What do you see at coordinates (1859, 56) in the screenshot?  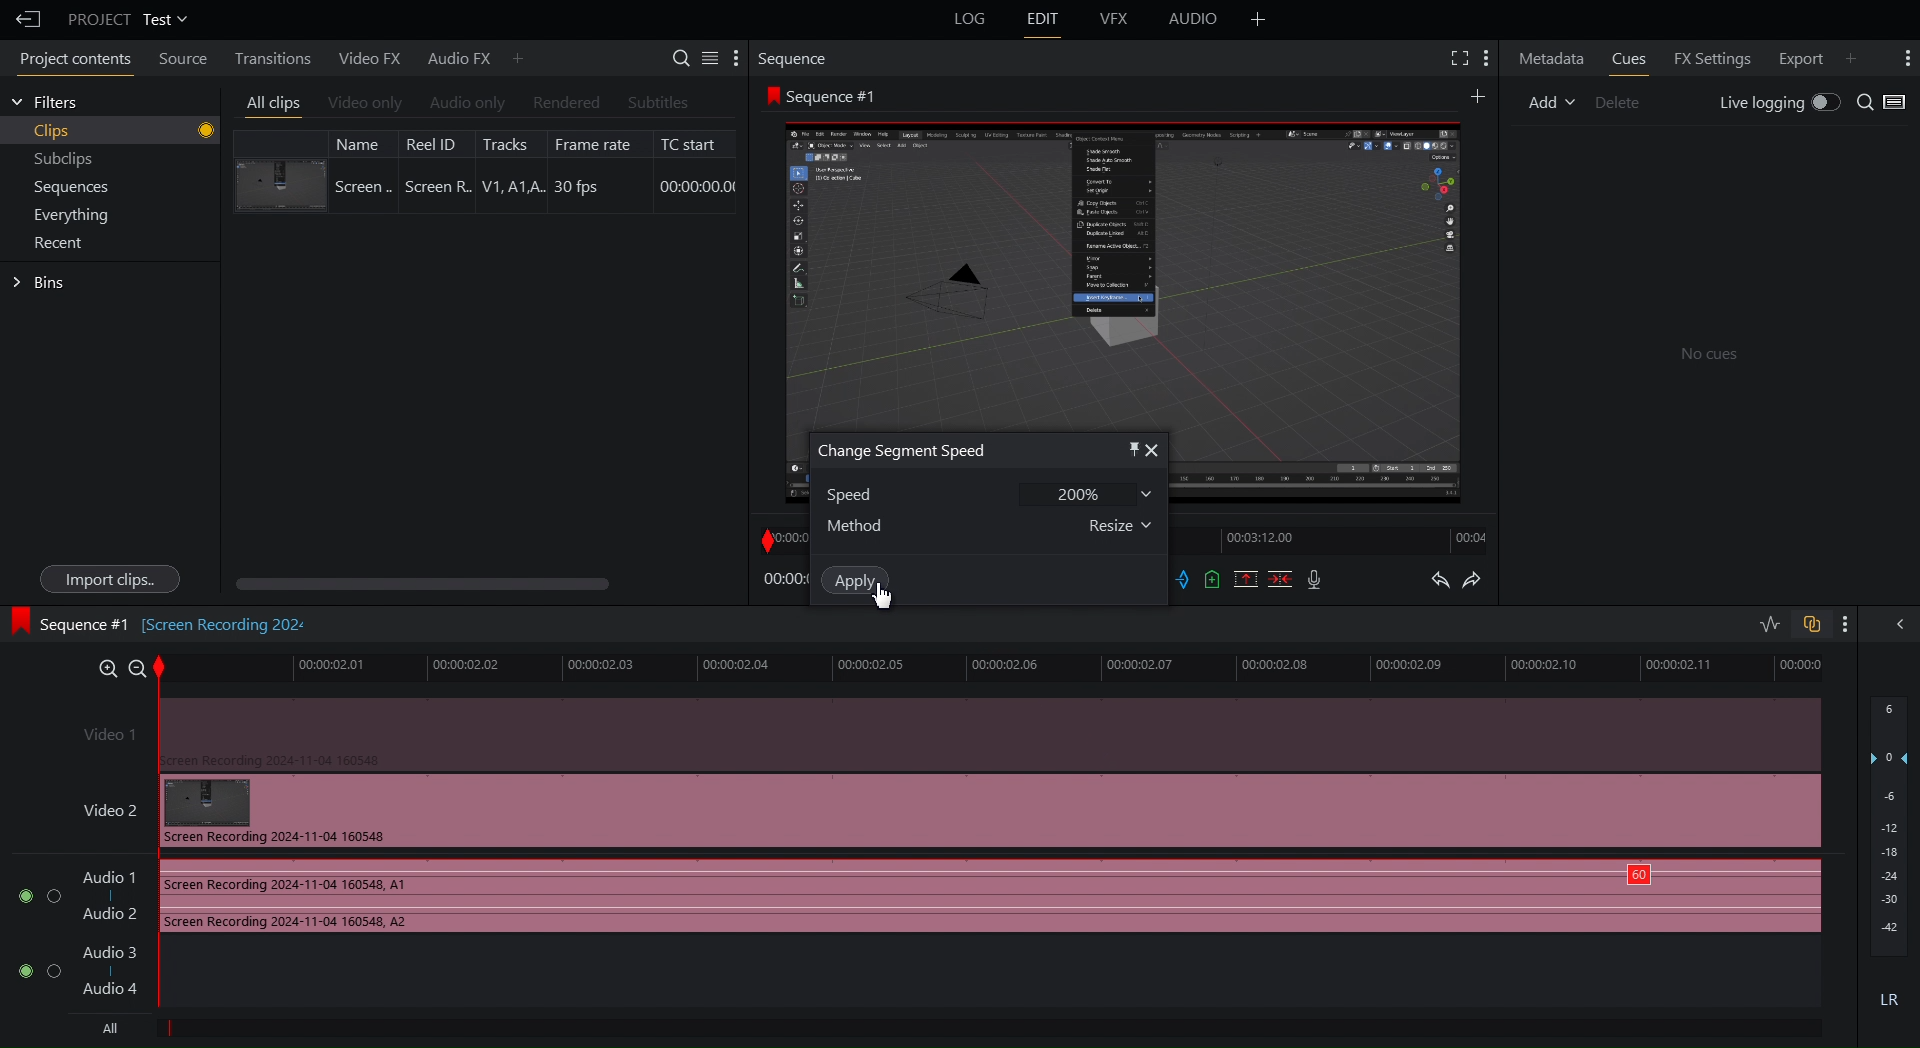 I see `More` at bounding box center [1859, 56].